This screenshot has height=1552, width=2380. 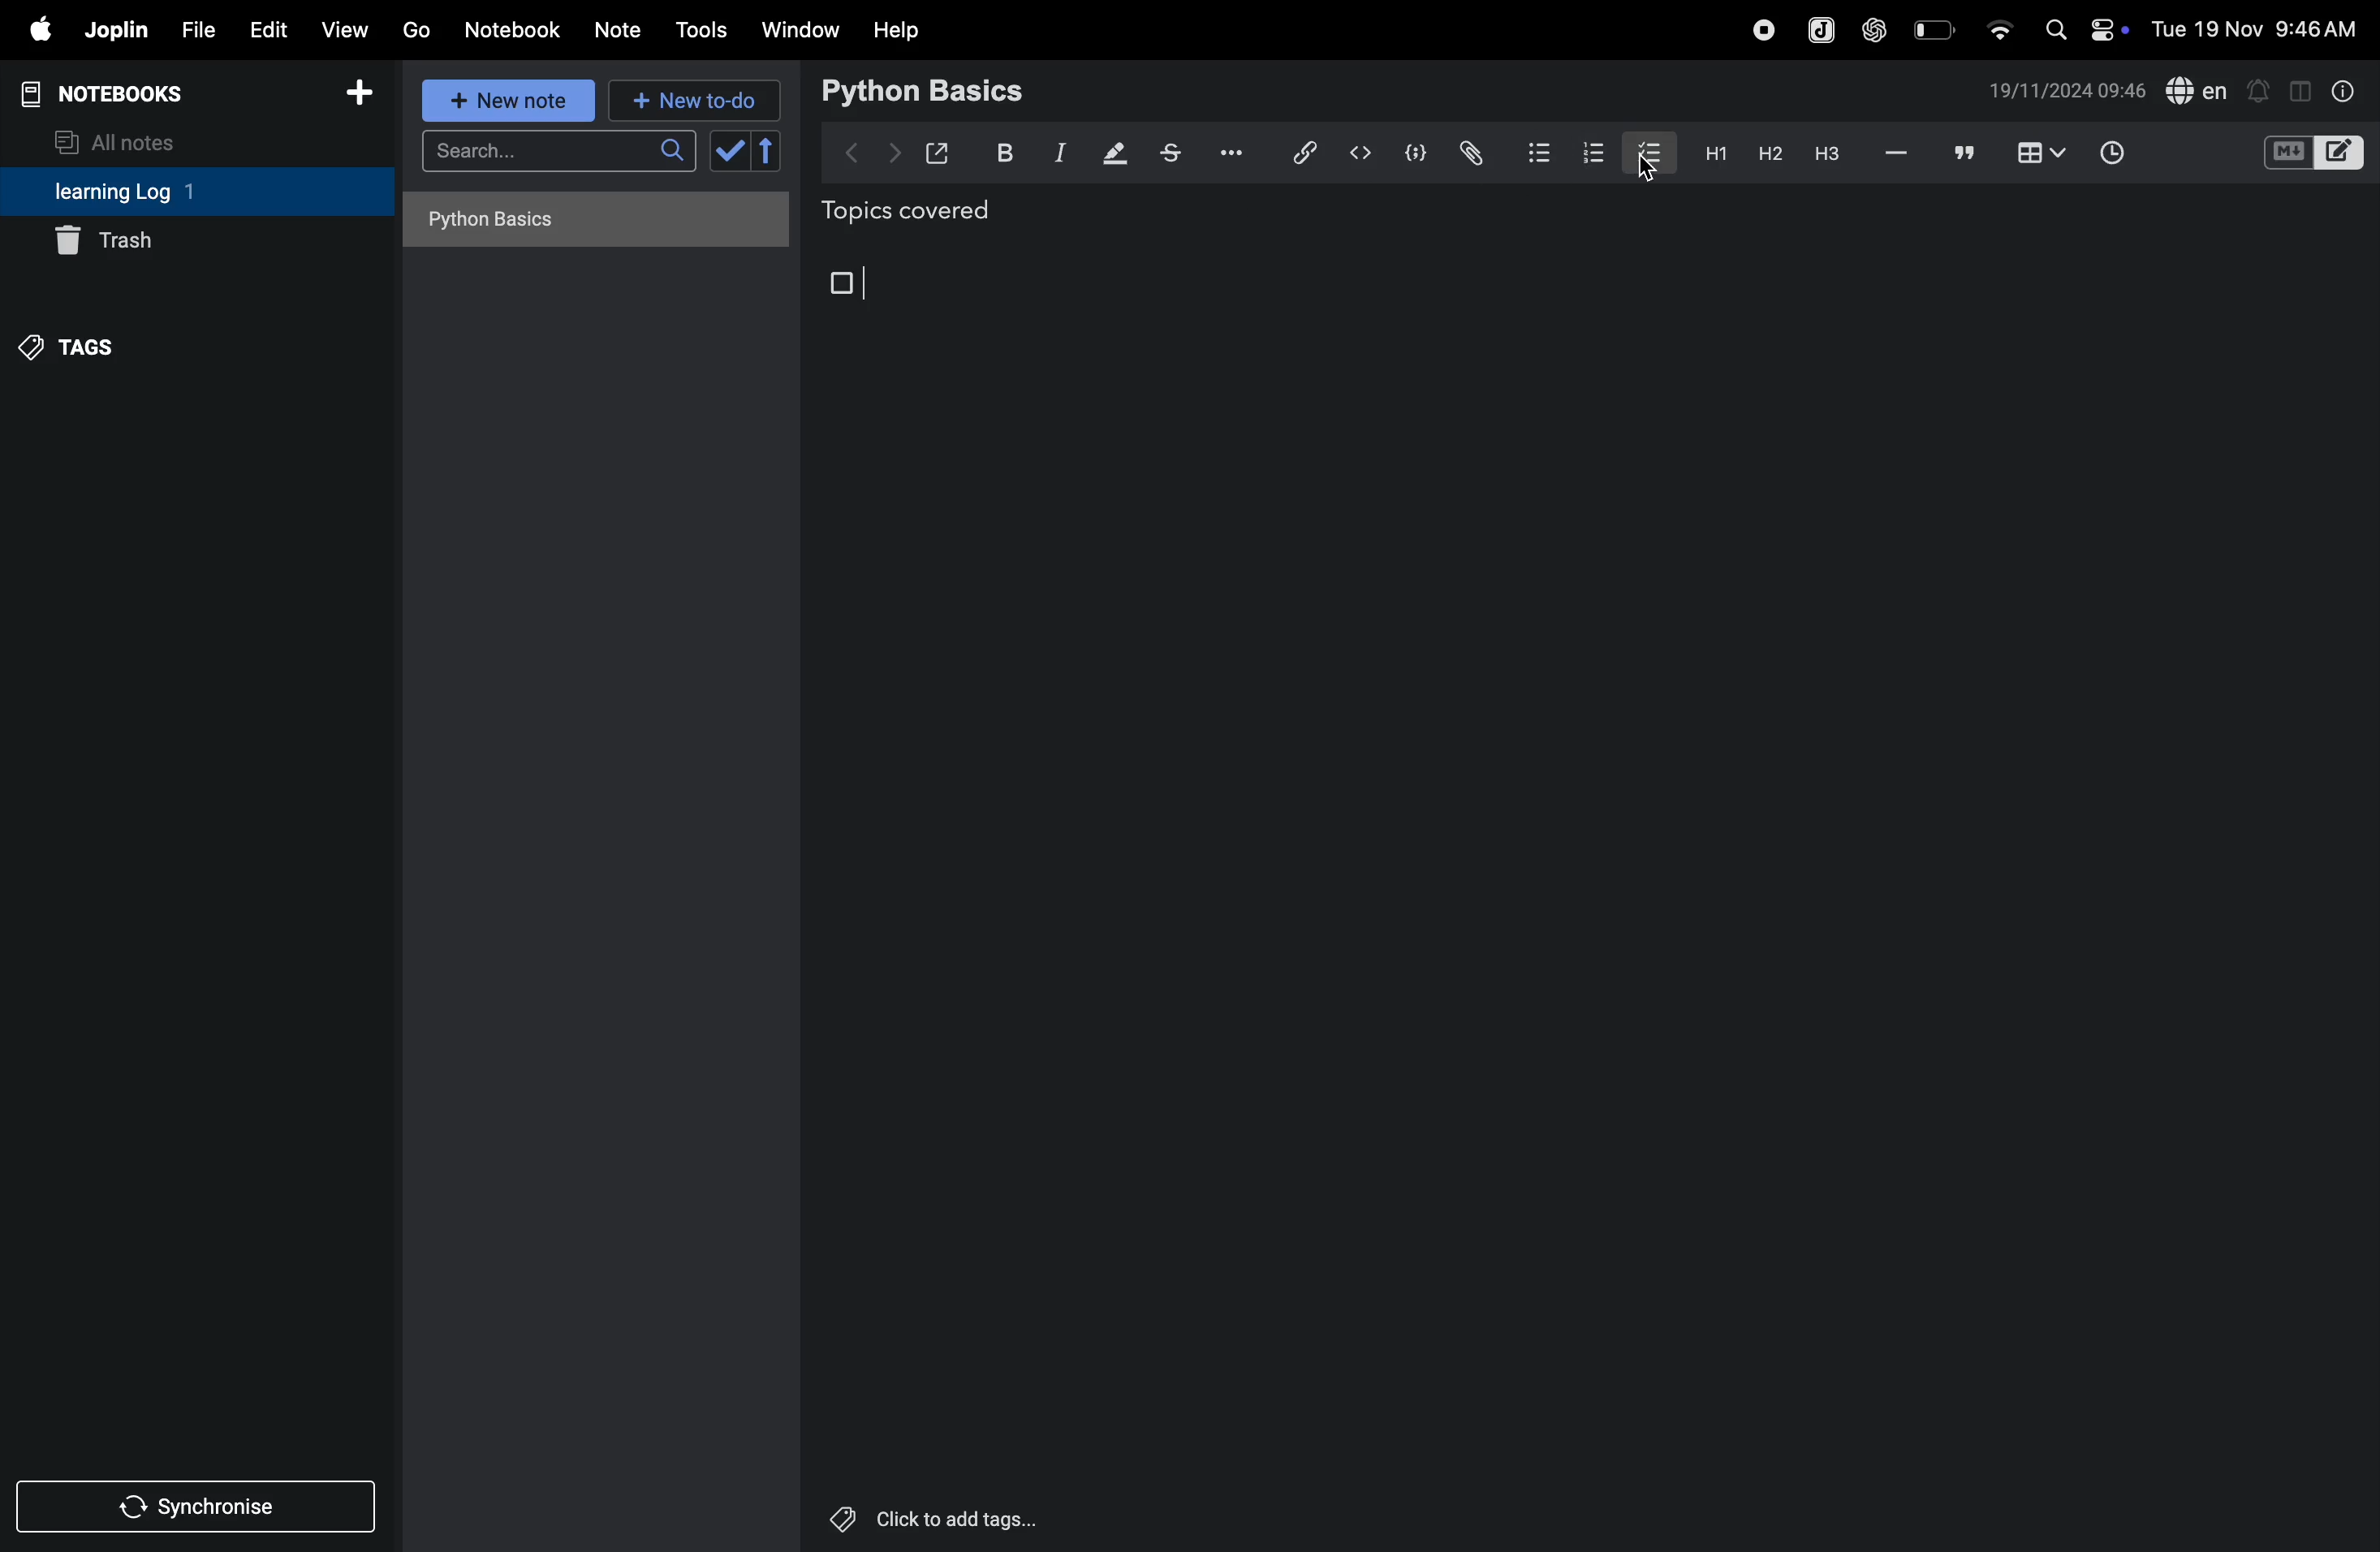 I want to click on no notes here, so click(x=589, y=226).